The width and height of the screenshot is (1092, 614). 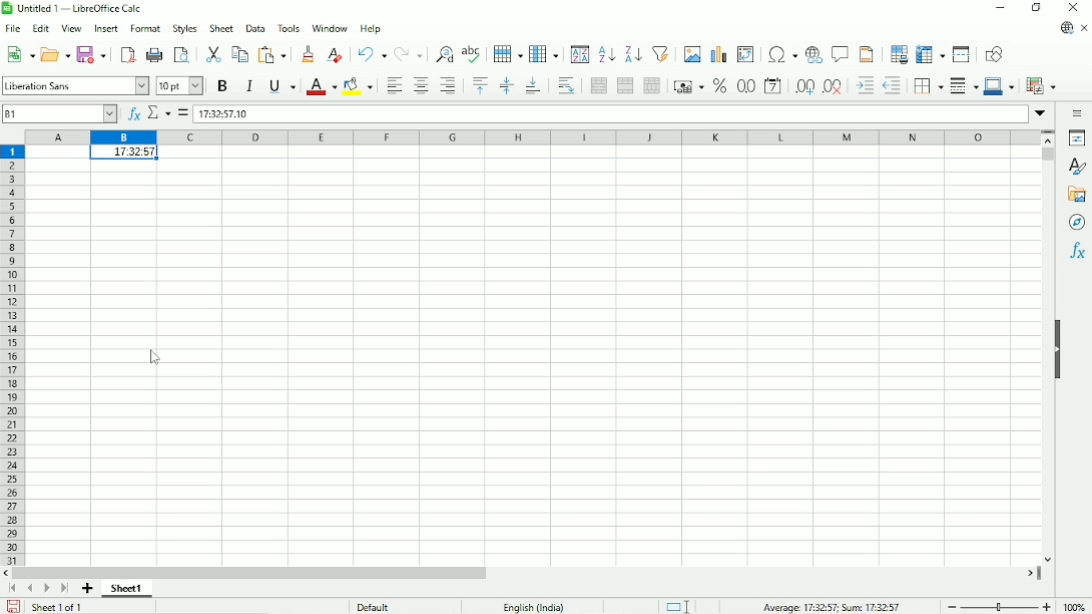 What do you see at coordinates (863, 85) in the screenshot?
I see `Increase indent` at bounding box center [863, 85].